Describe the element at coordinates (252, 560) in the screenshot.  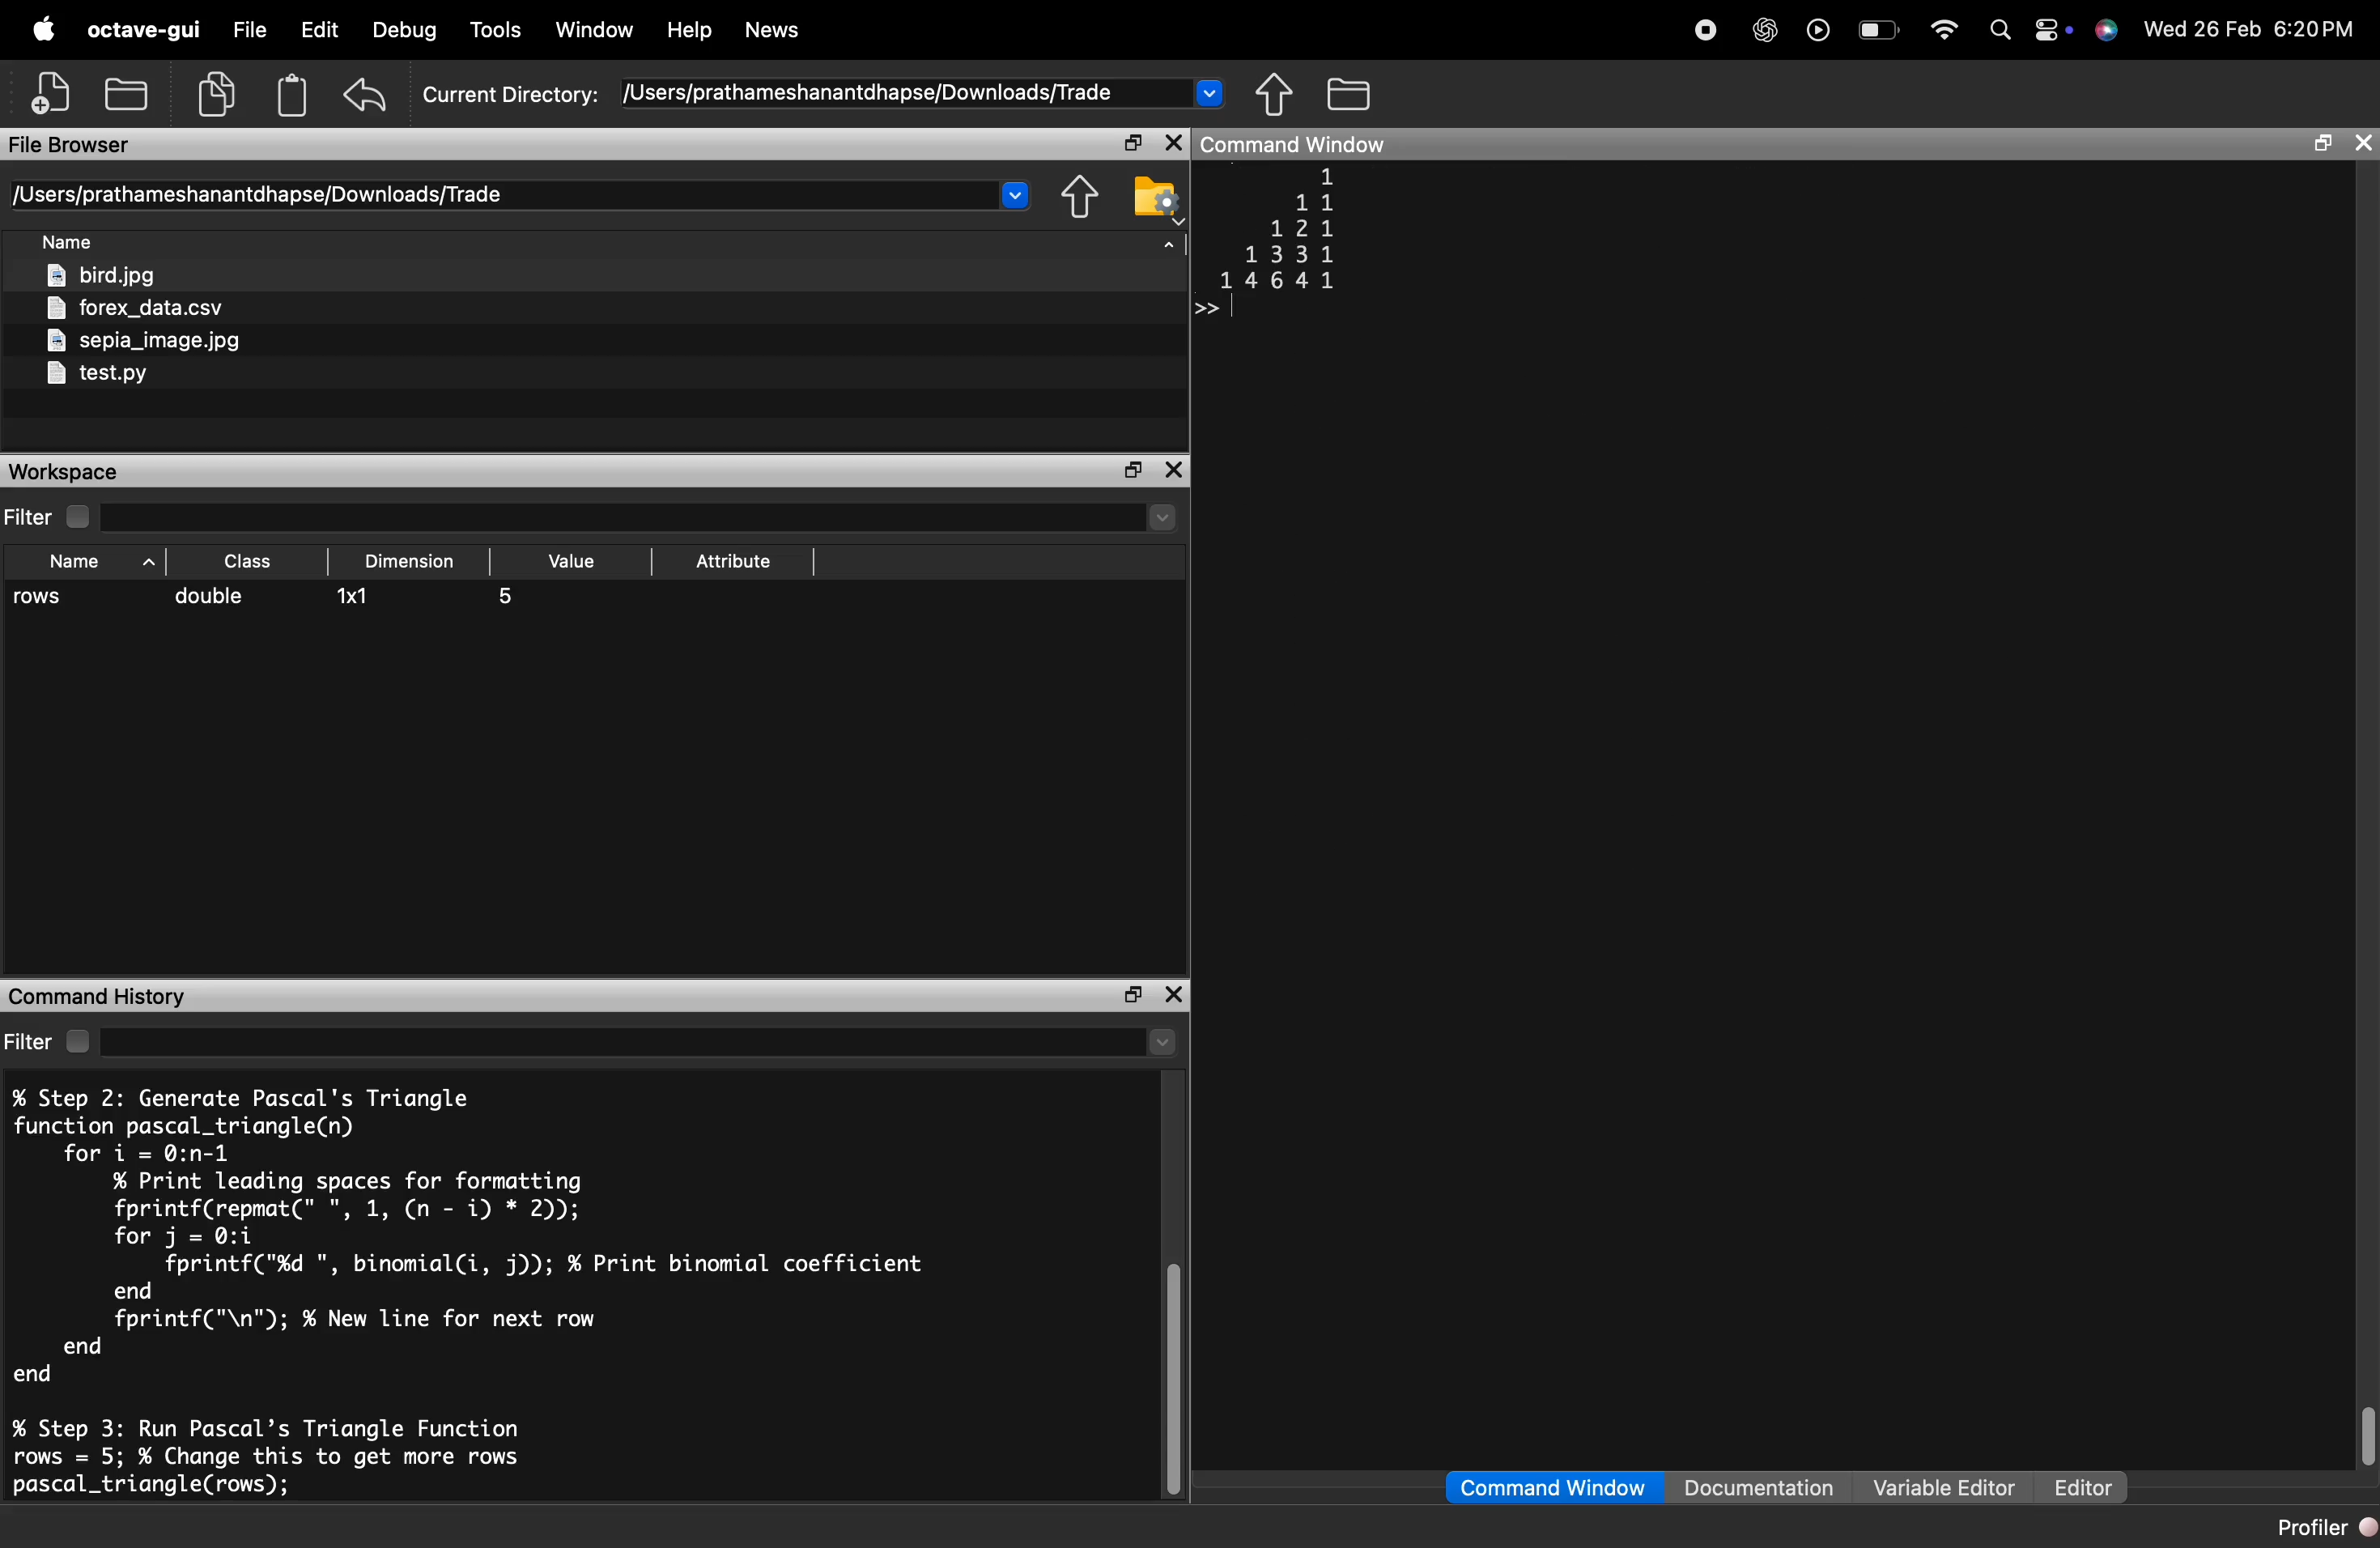
I see `Class` at that location.